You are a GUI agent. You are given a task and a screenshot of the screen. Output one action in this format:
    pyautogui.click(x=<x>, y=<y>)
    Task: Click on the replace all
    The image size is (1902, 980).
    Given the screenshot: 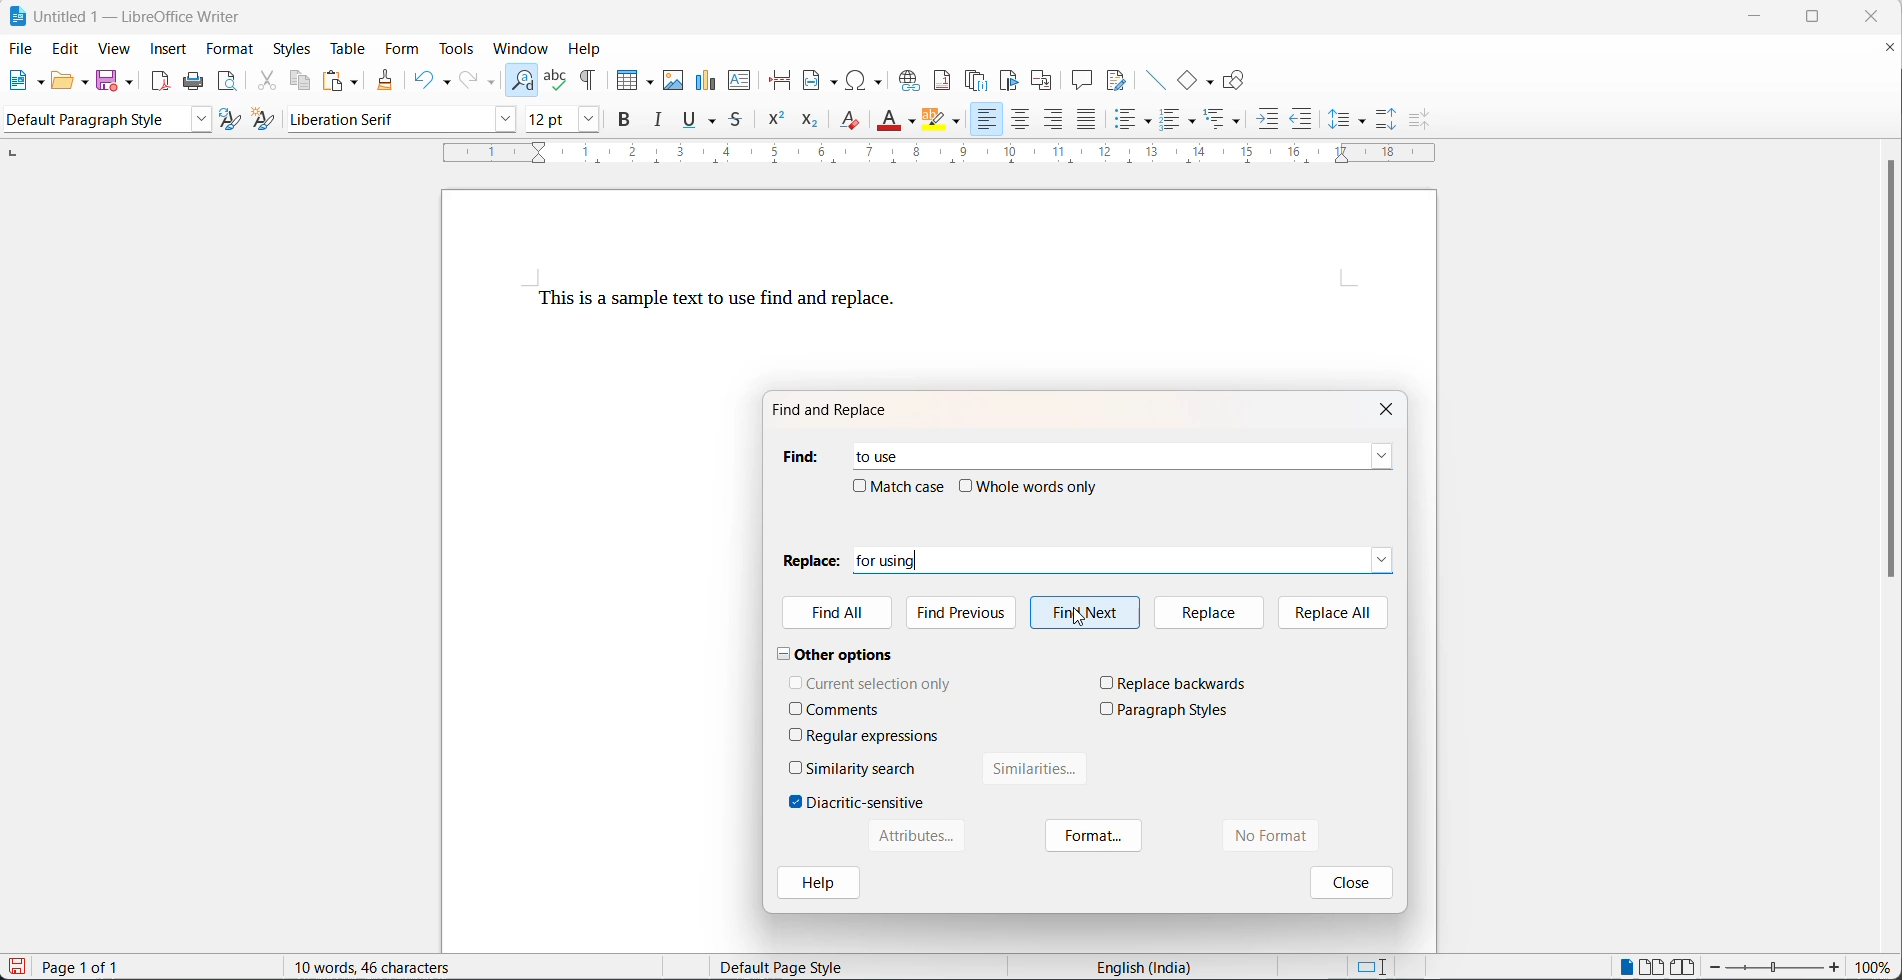 What is the action you would take?
    pyautogui.click(x=1334, y=611)
    